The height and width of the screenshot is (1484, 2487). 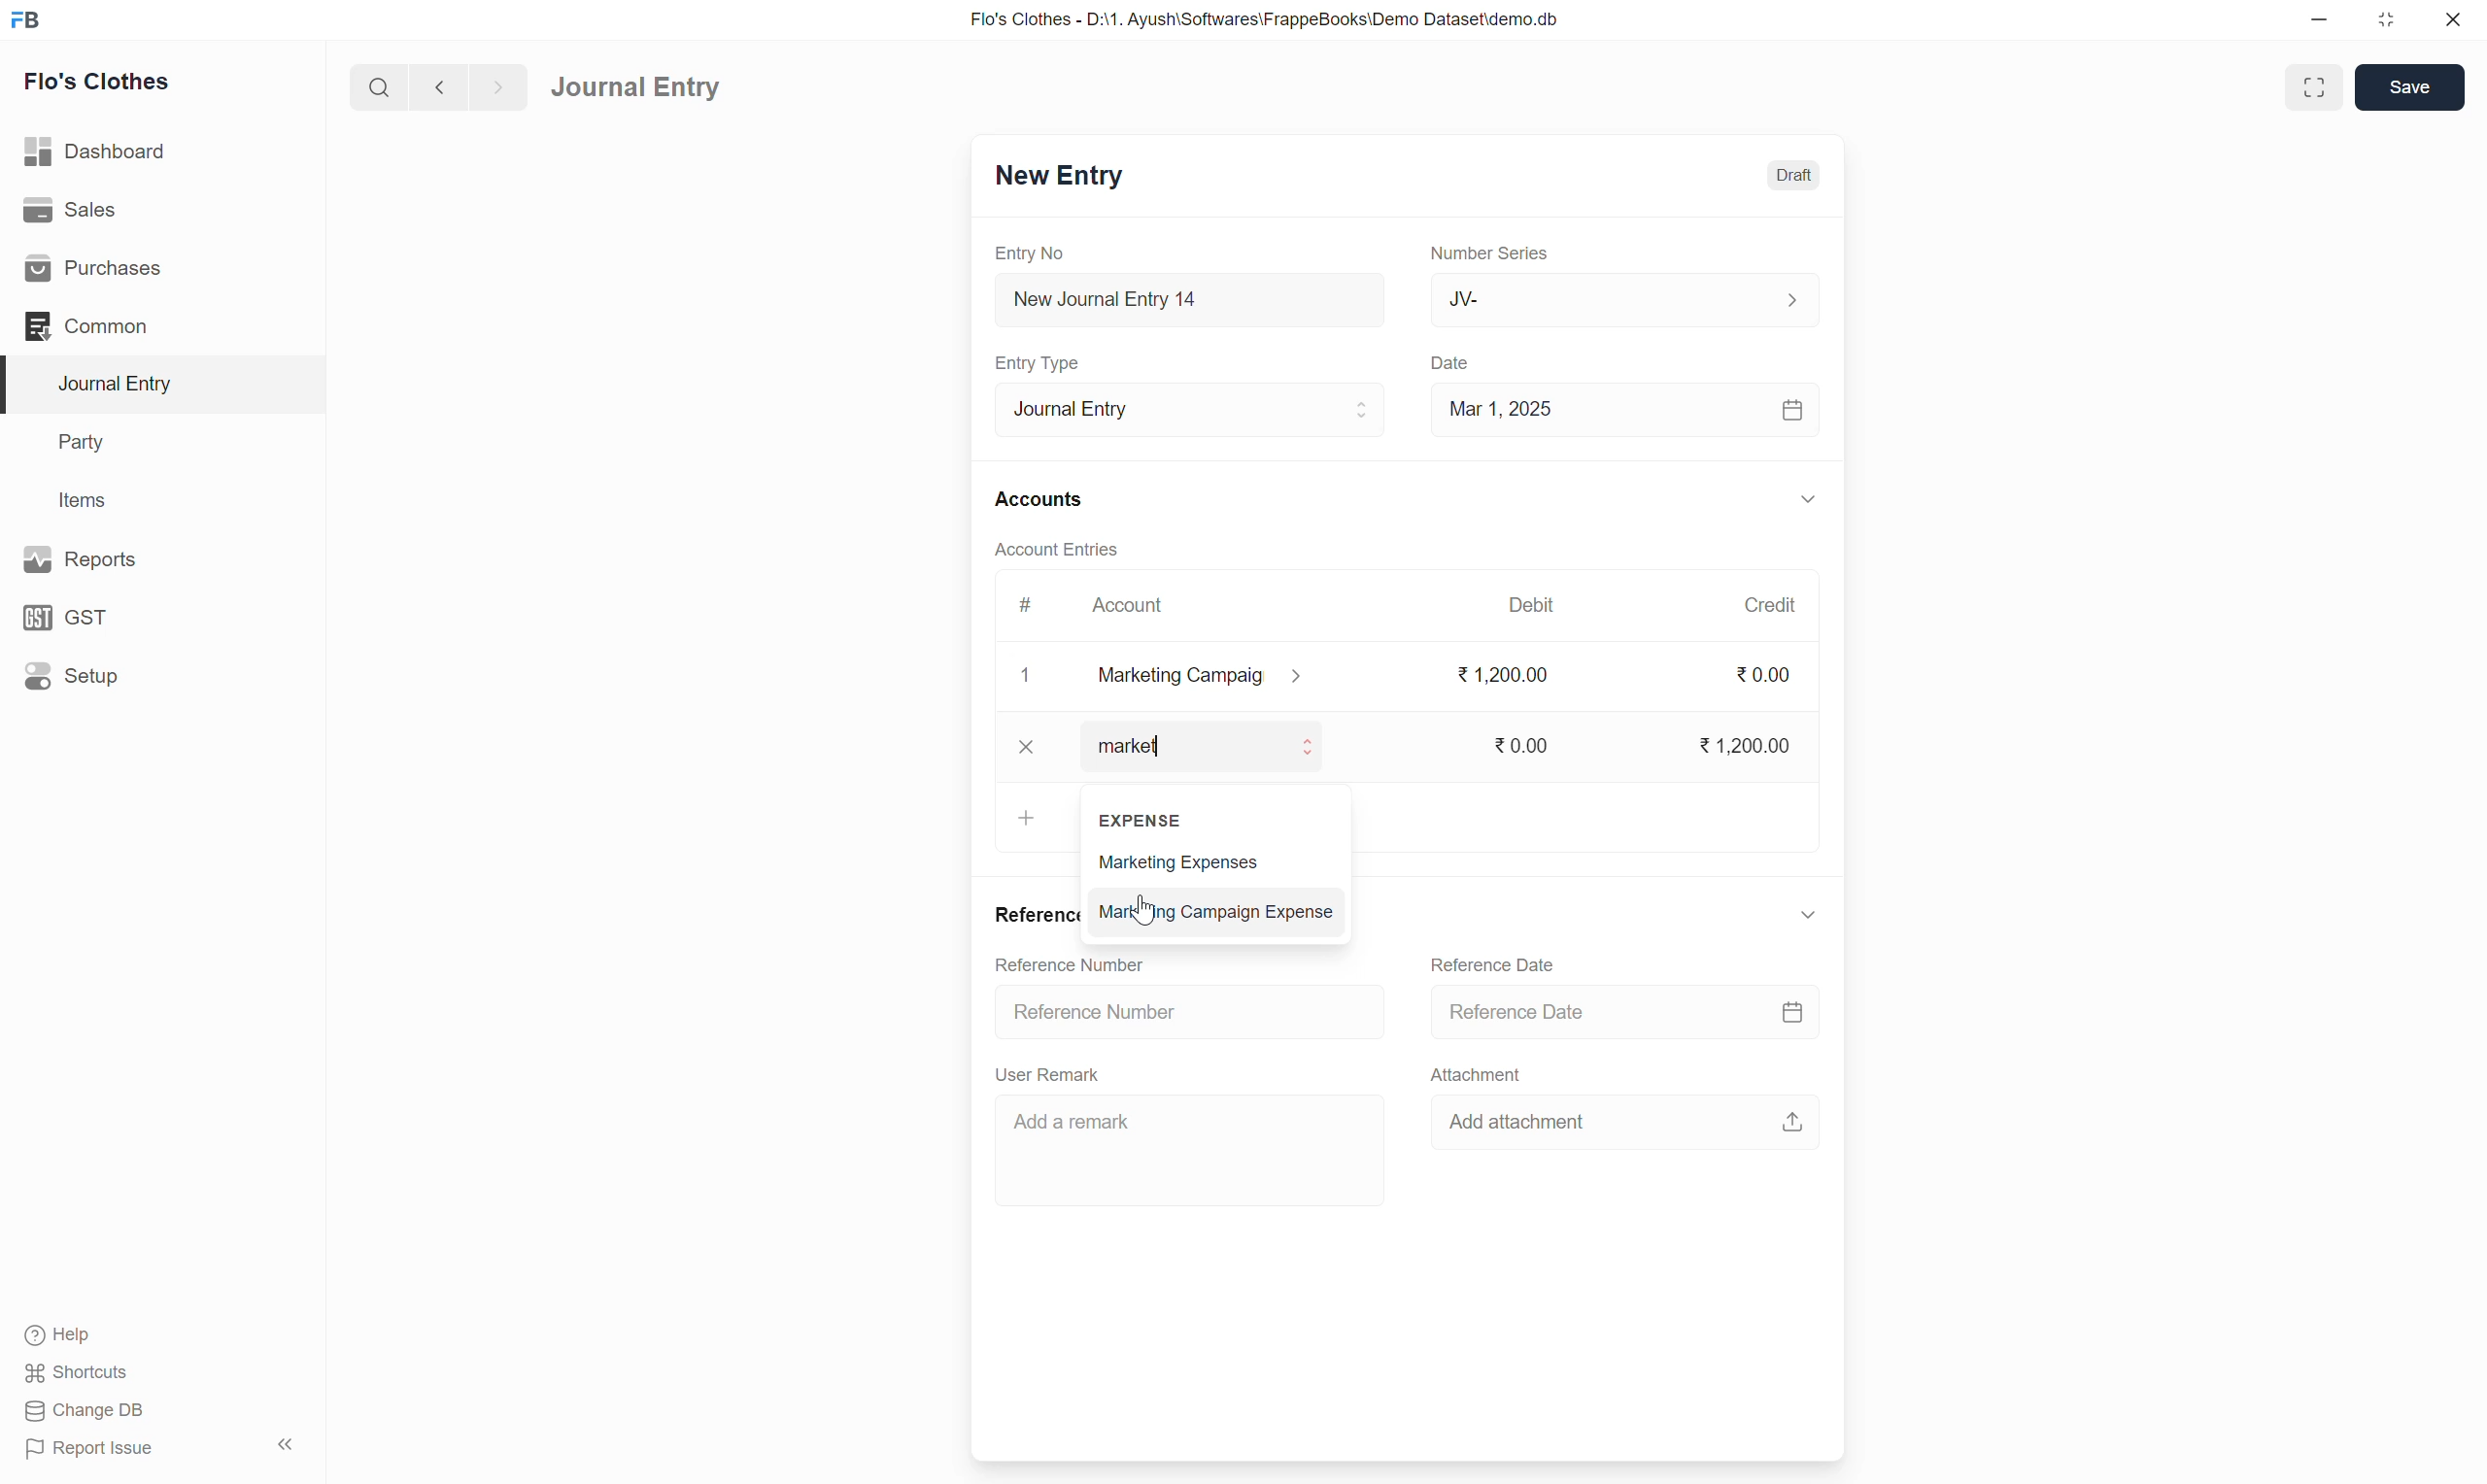 What do you see at coordinates (84, 1373) in the screenshot?
I see `Shortcuts` at bounding box center [84, 1373].